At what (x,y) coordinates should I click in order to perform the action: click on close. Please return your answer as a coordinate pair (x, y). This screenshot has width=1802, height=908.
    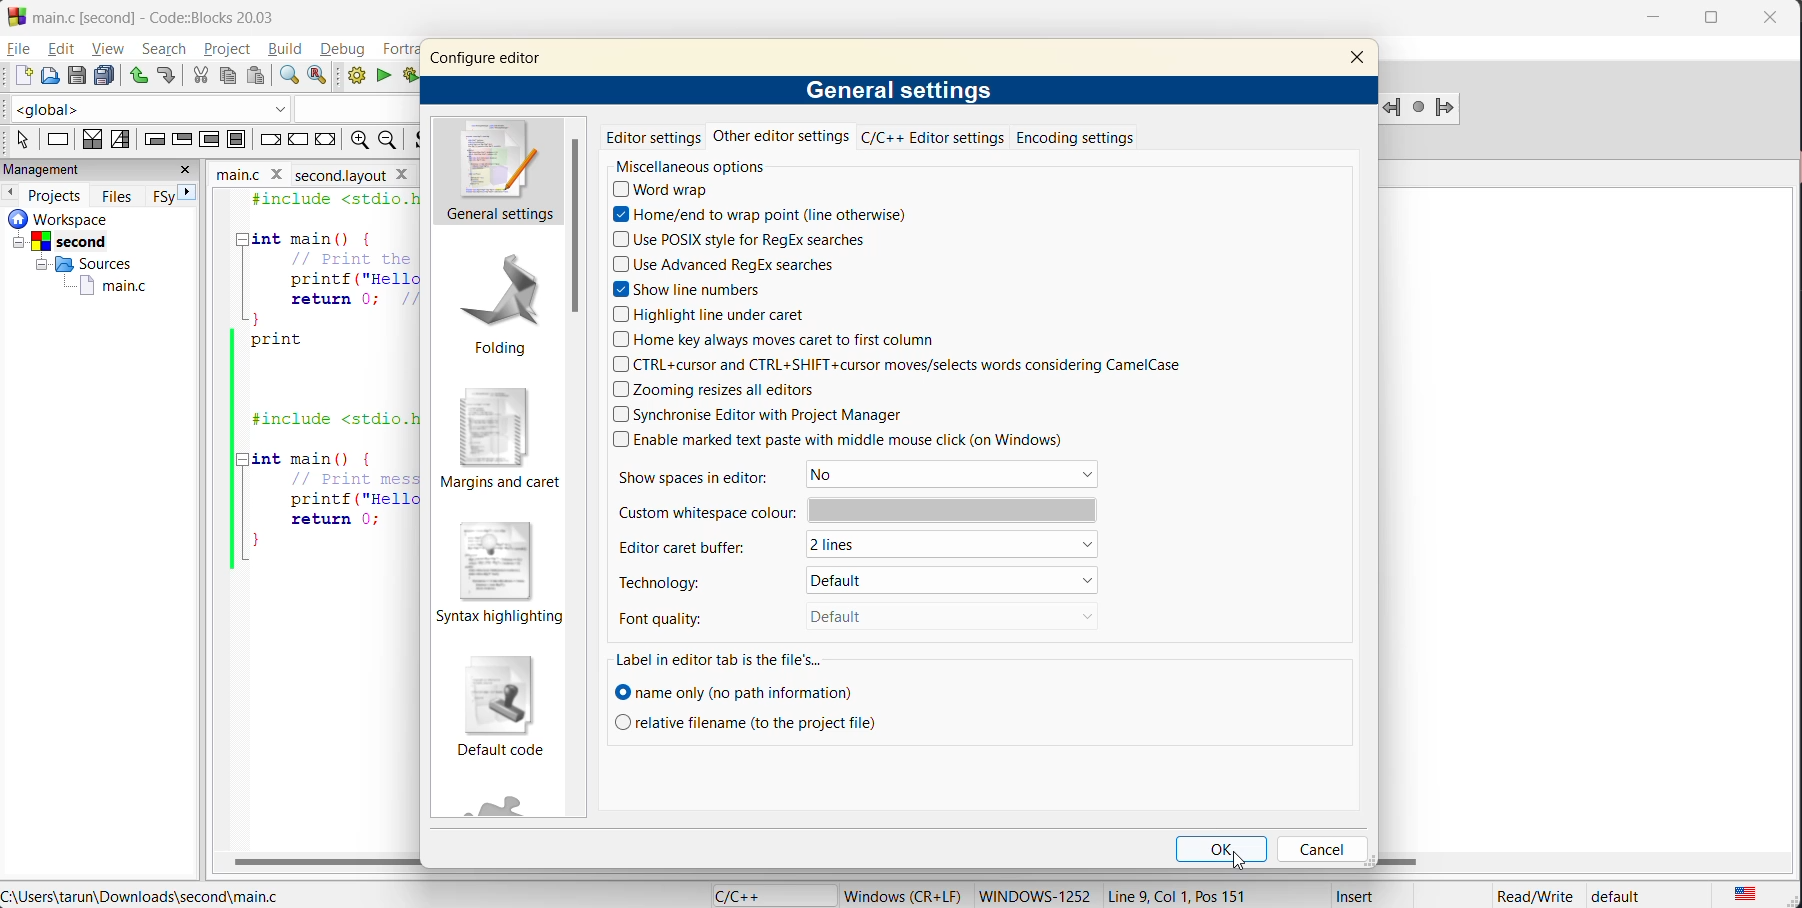
    Looking at the image, I should click on (187, 169).